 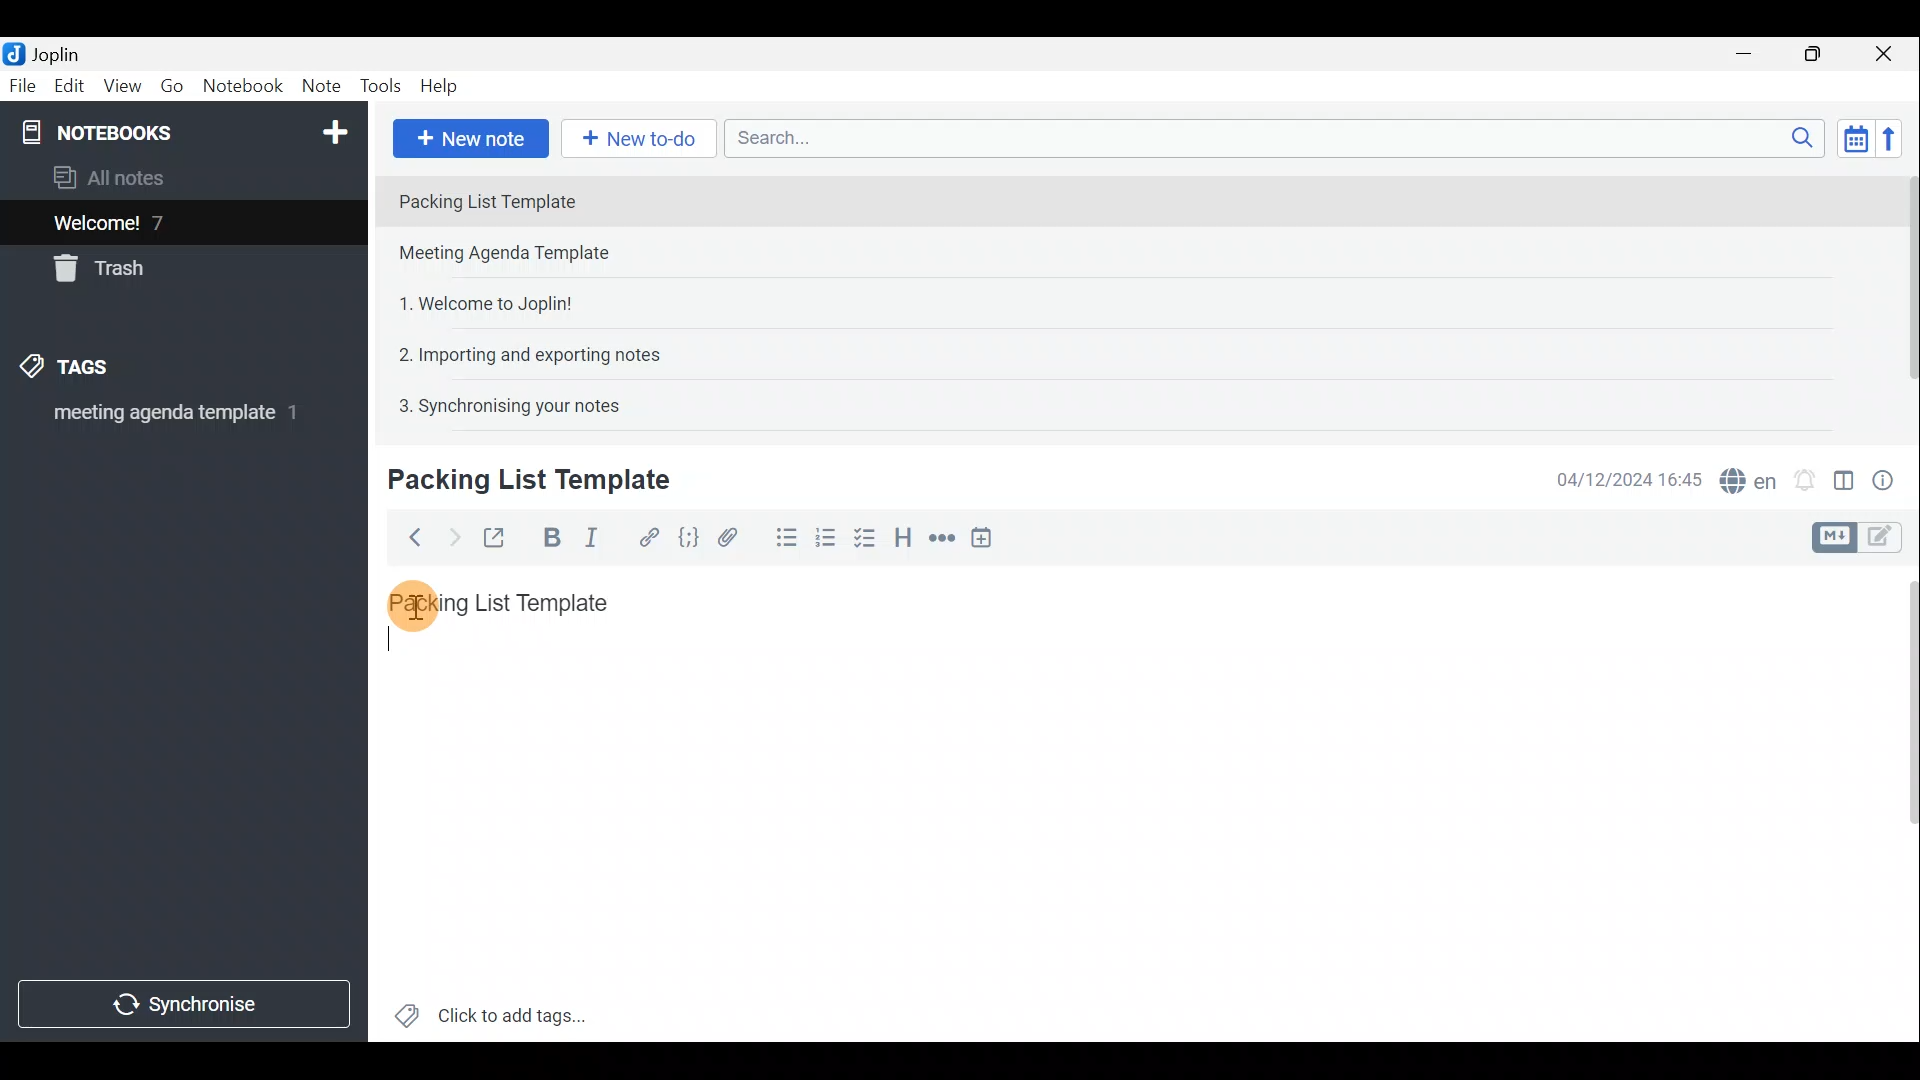 I want to click on Scroll bar, so click(x=1901, y=292).